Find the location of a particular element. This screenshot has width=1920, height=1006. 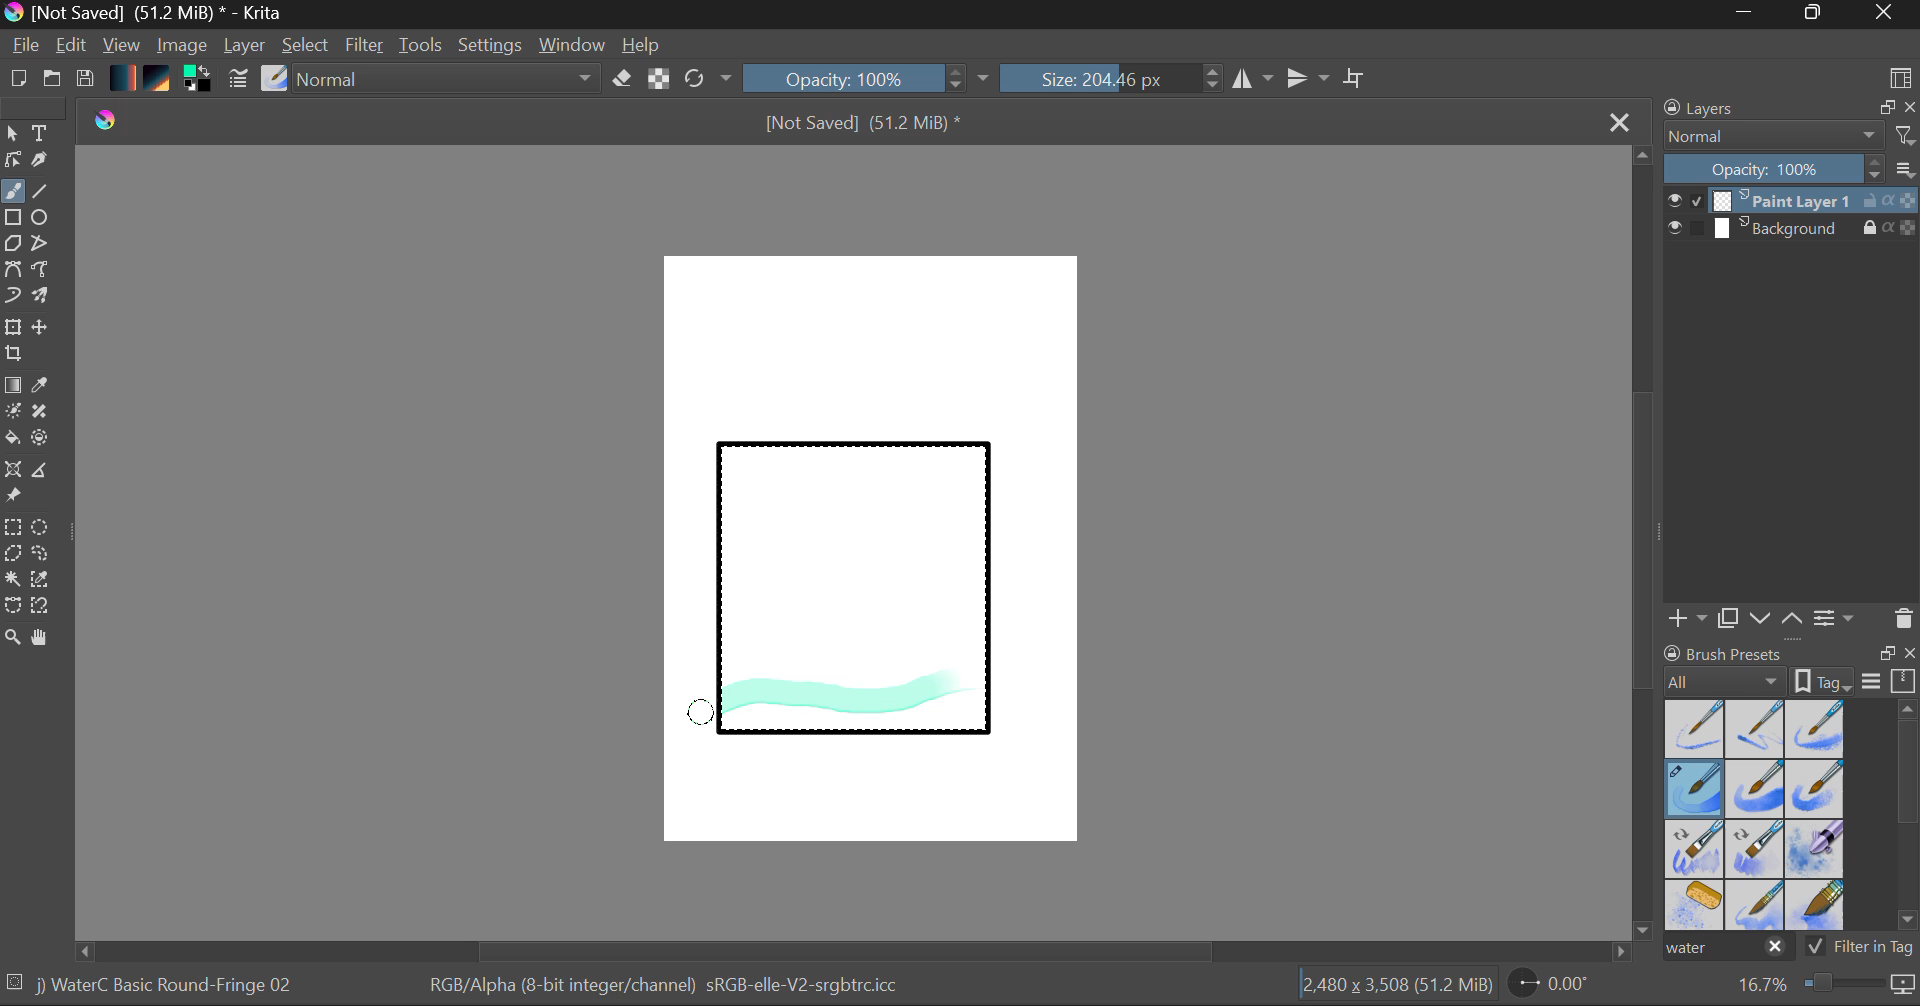

Water C - Spread is located at coordinates (1757, 905).